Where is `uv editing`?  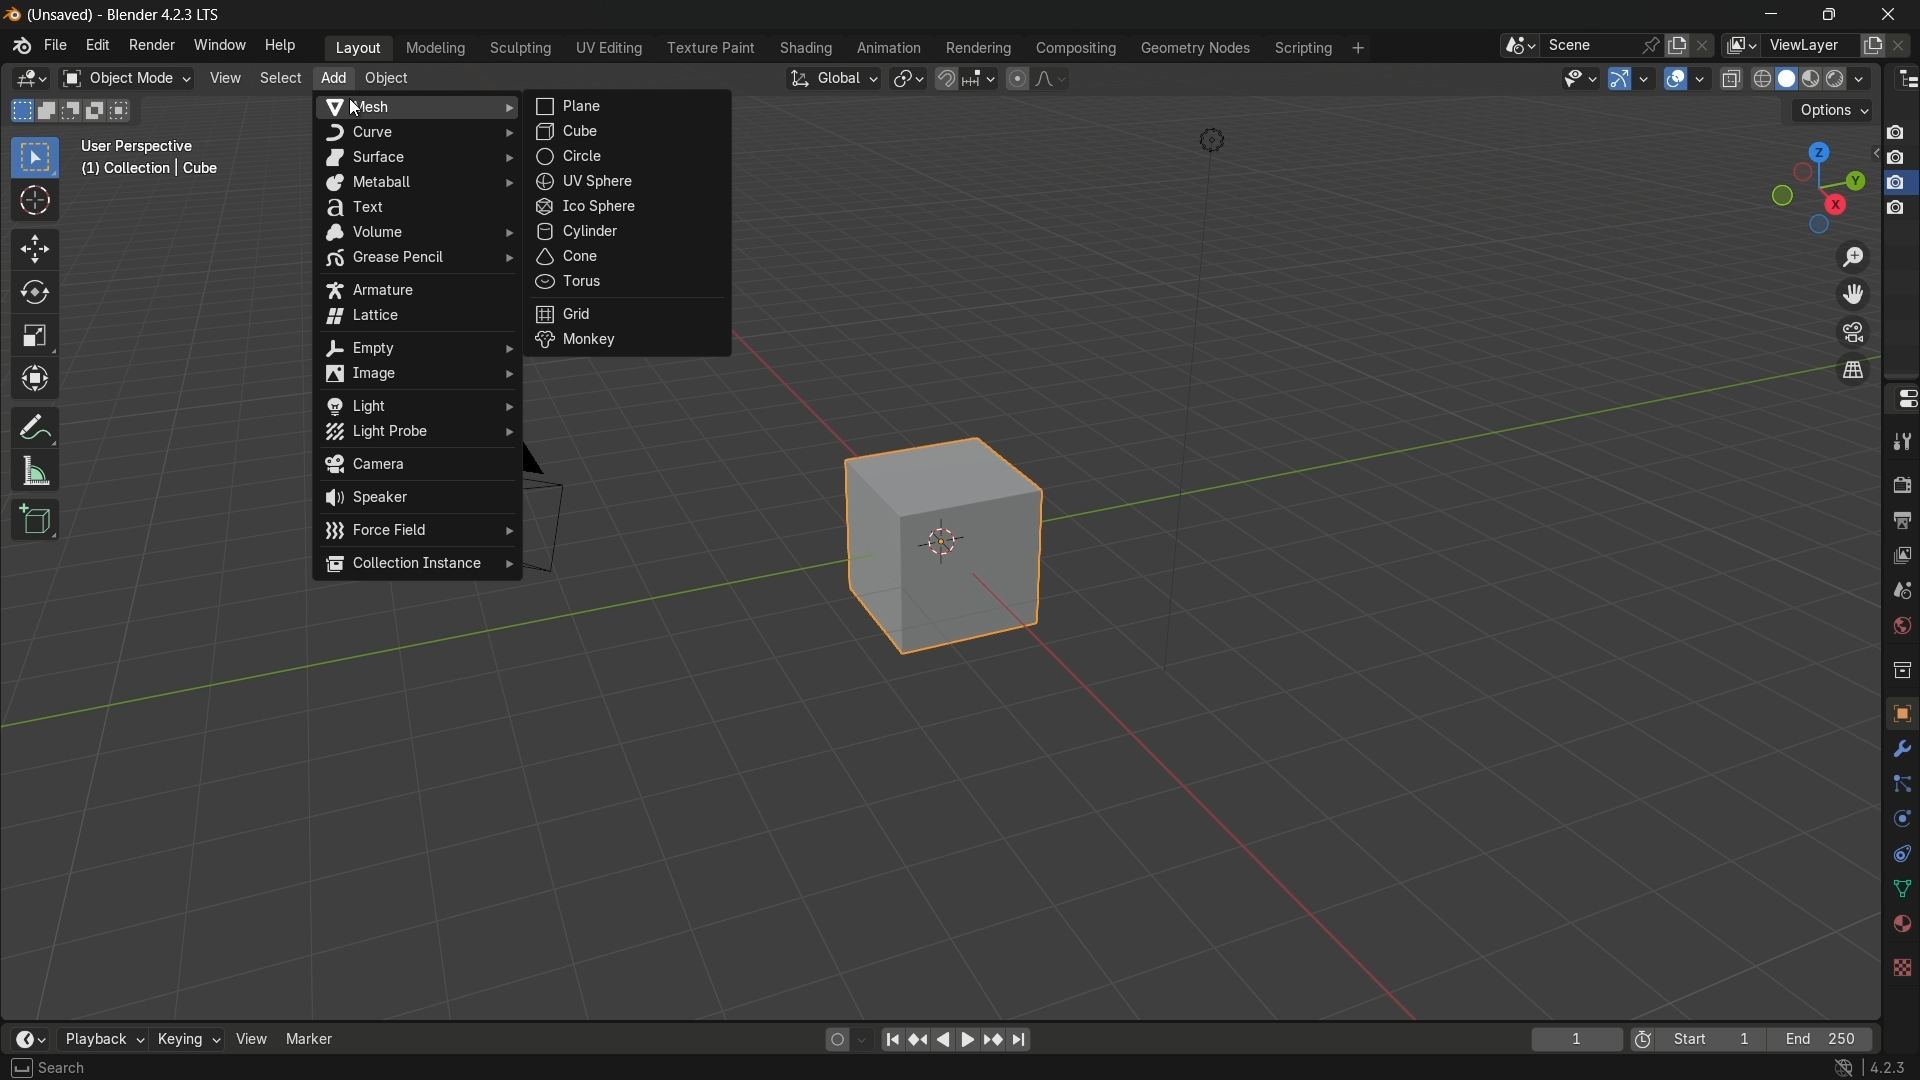 uv editing is located at coordinates (608, 48).